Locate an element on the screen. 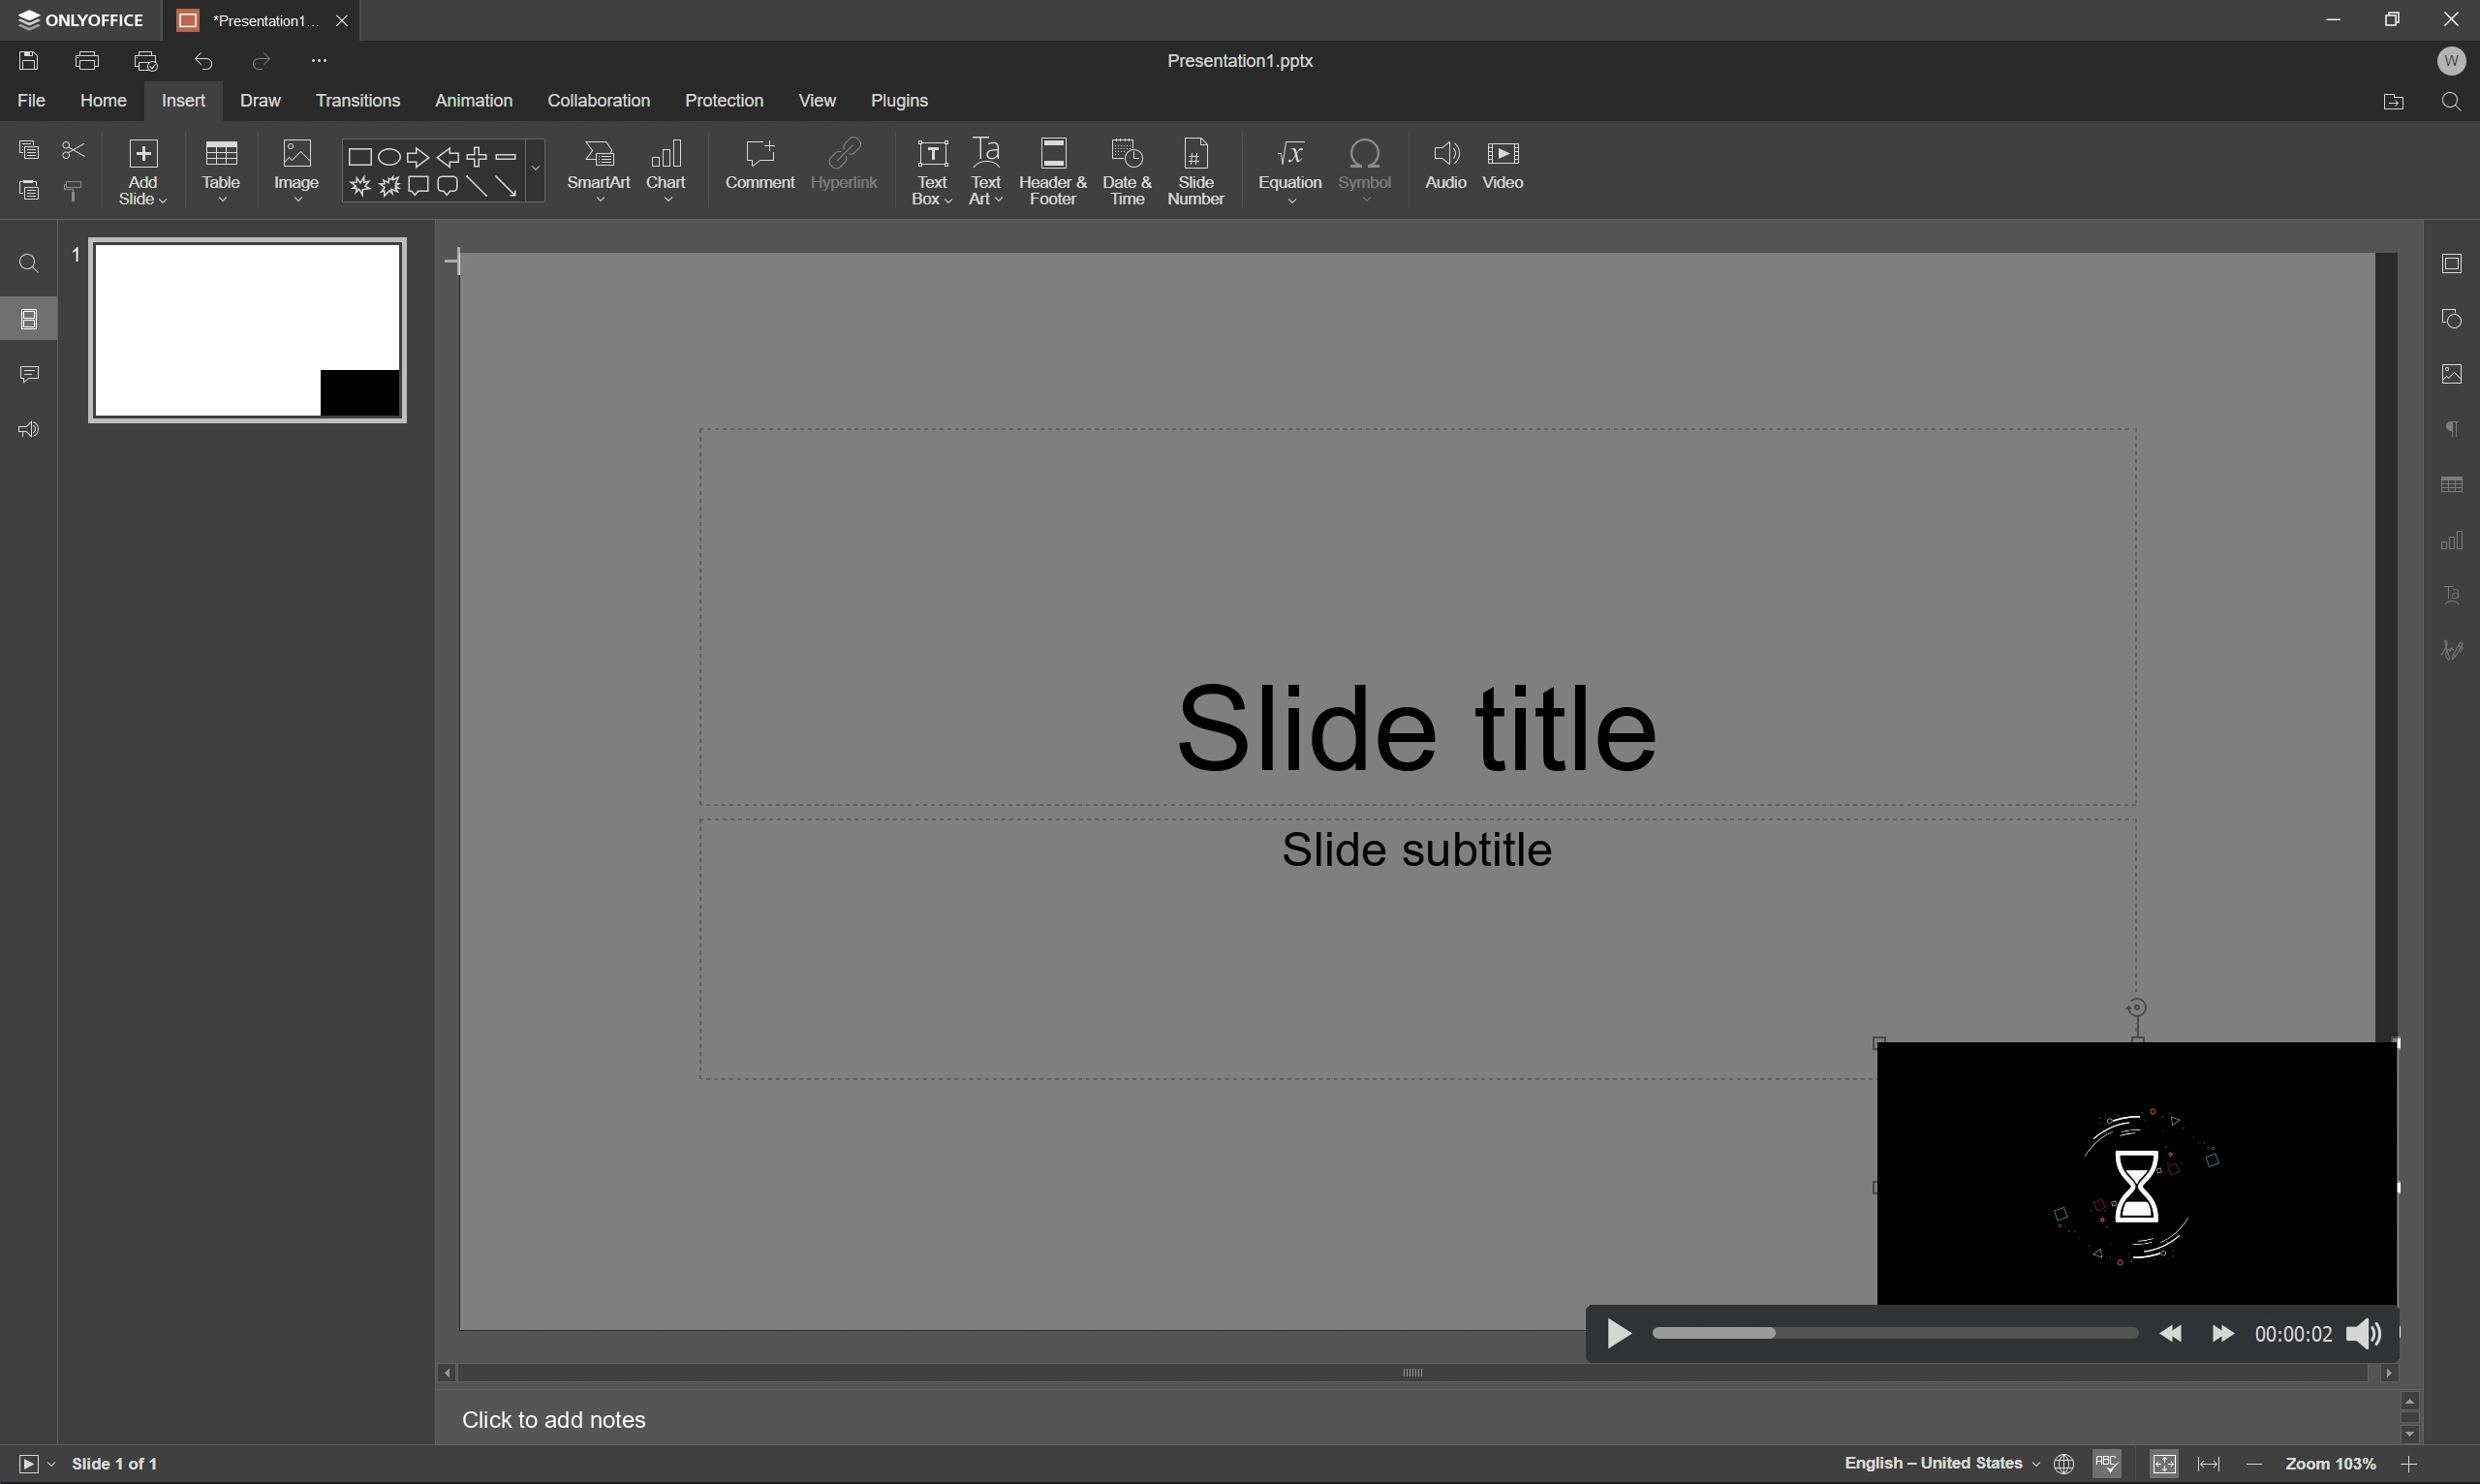 The width and height of the screenshot is (2480, 1484). table is located at coordinates (228, 172).